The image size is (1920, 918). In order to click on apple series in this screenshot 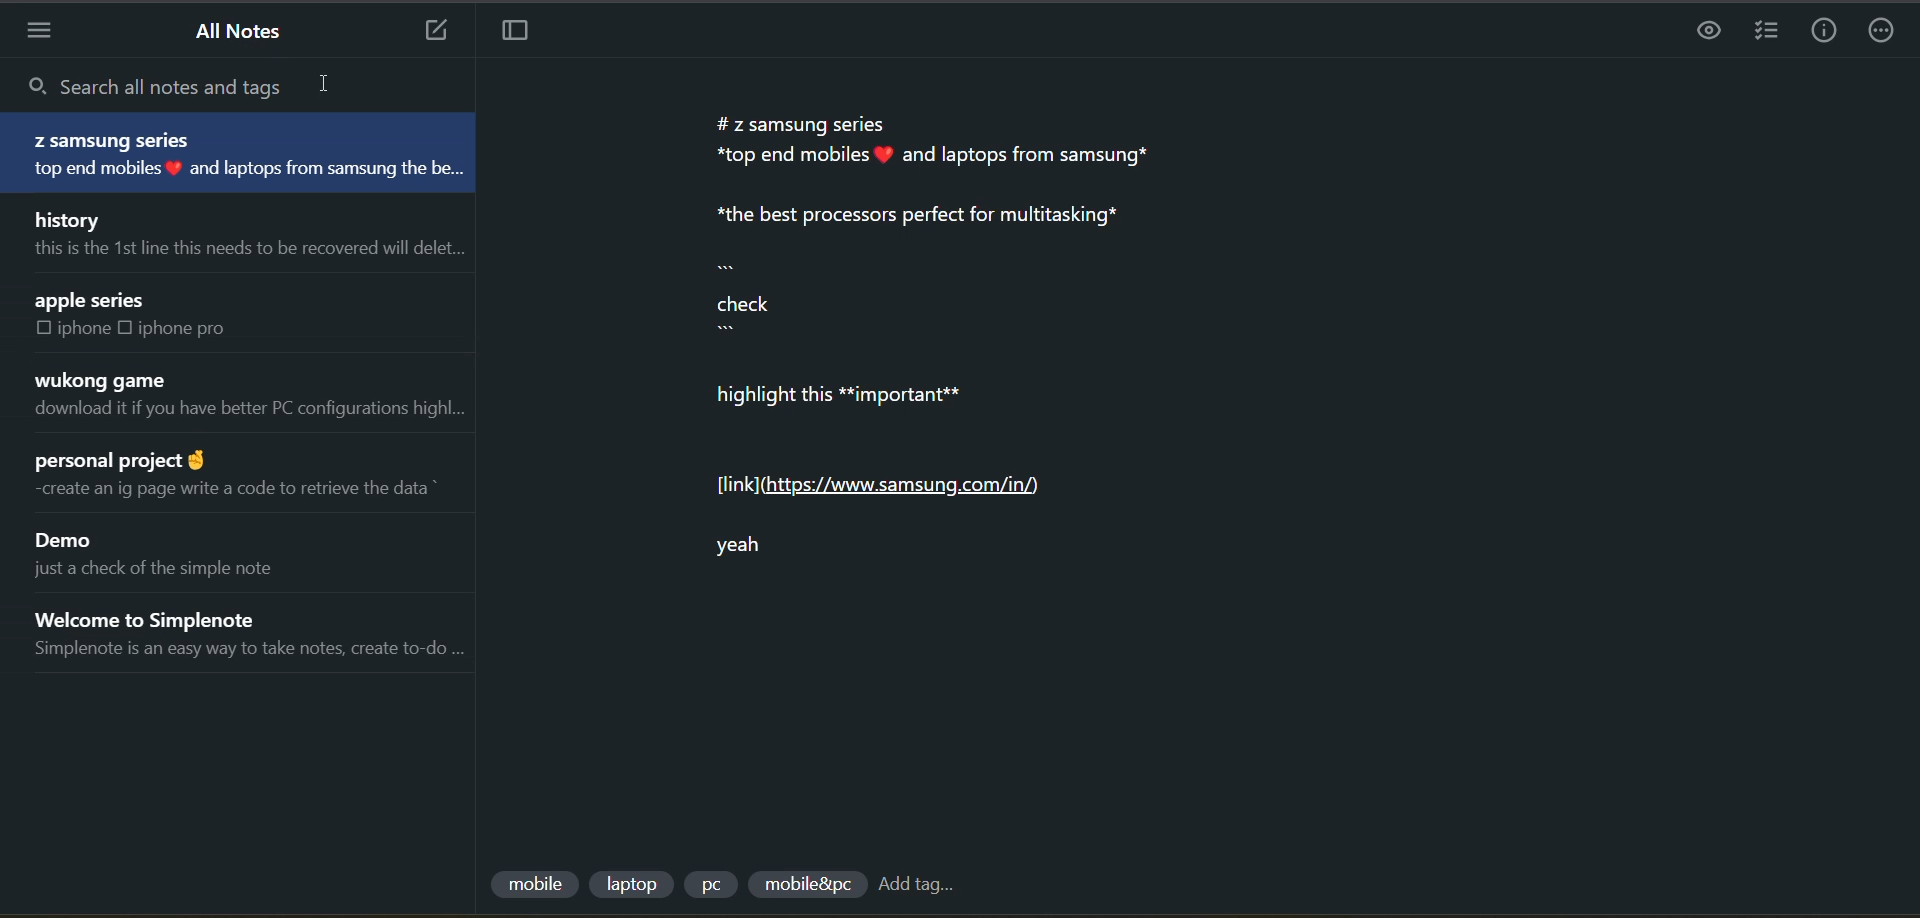, I will do `click(94, 300)`.